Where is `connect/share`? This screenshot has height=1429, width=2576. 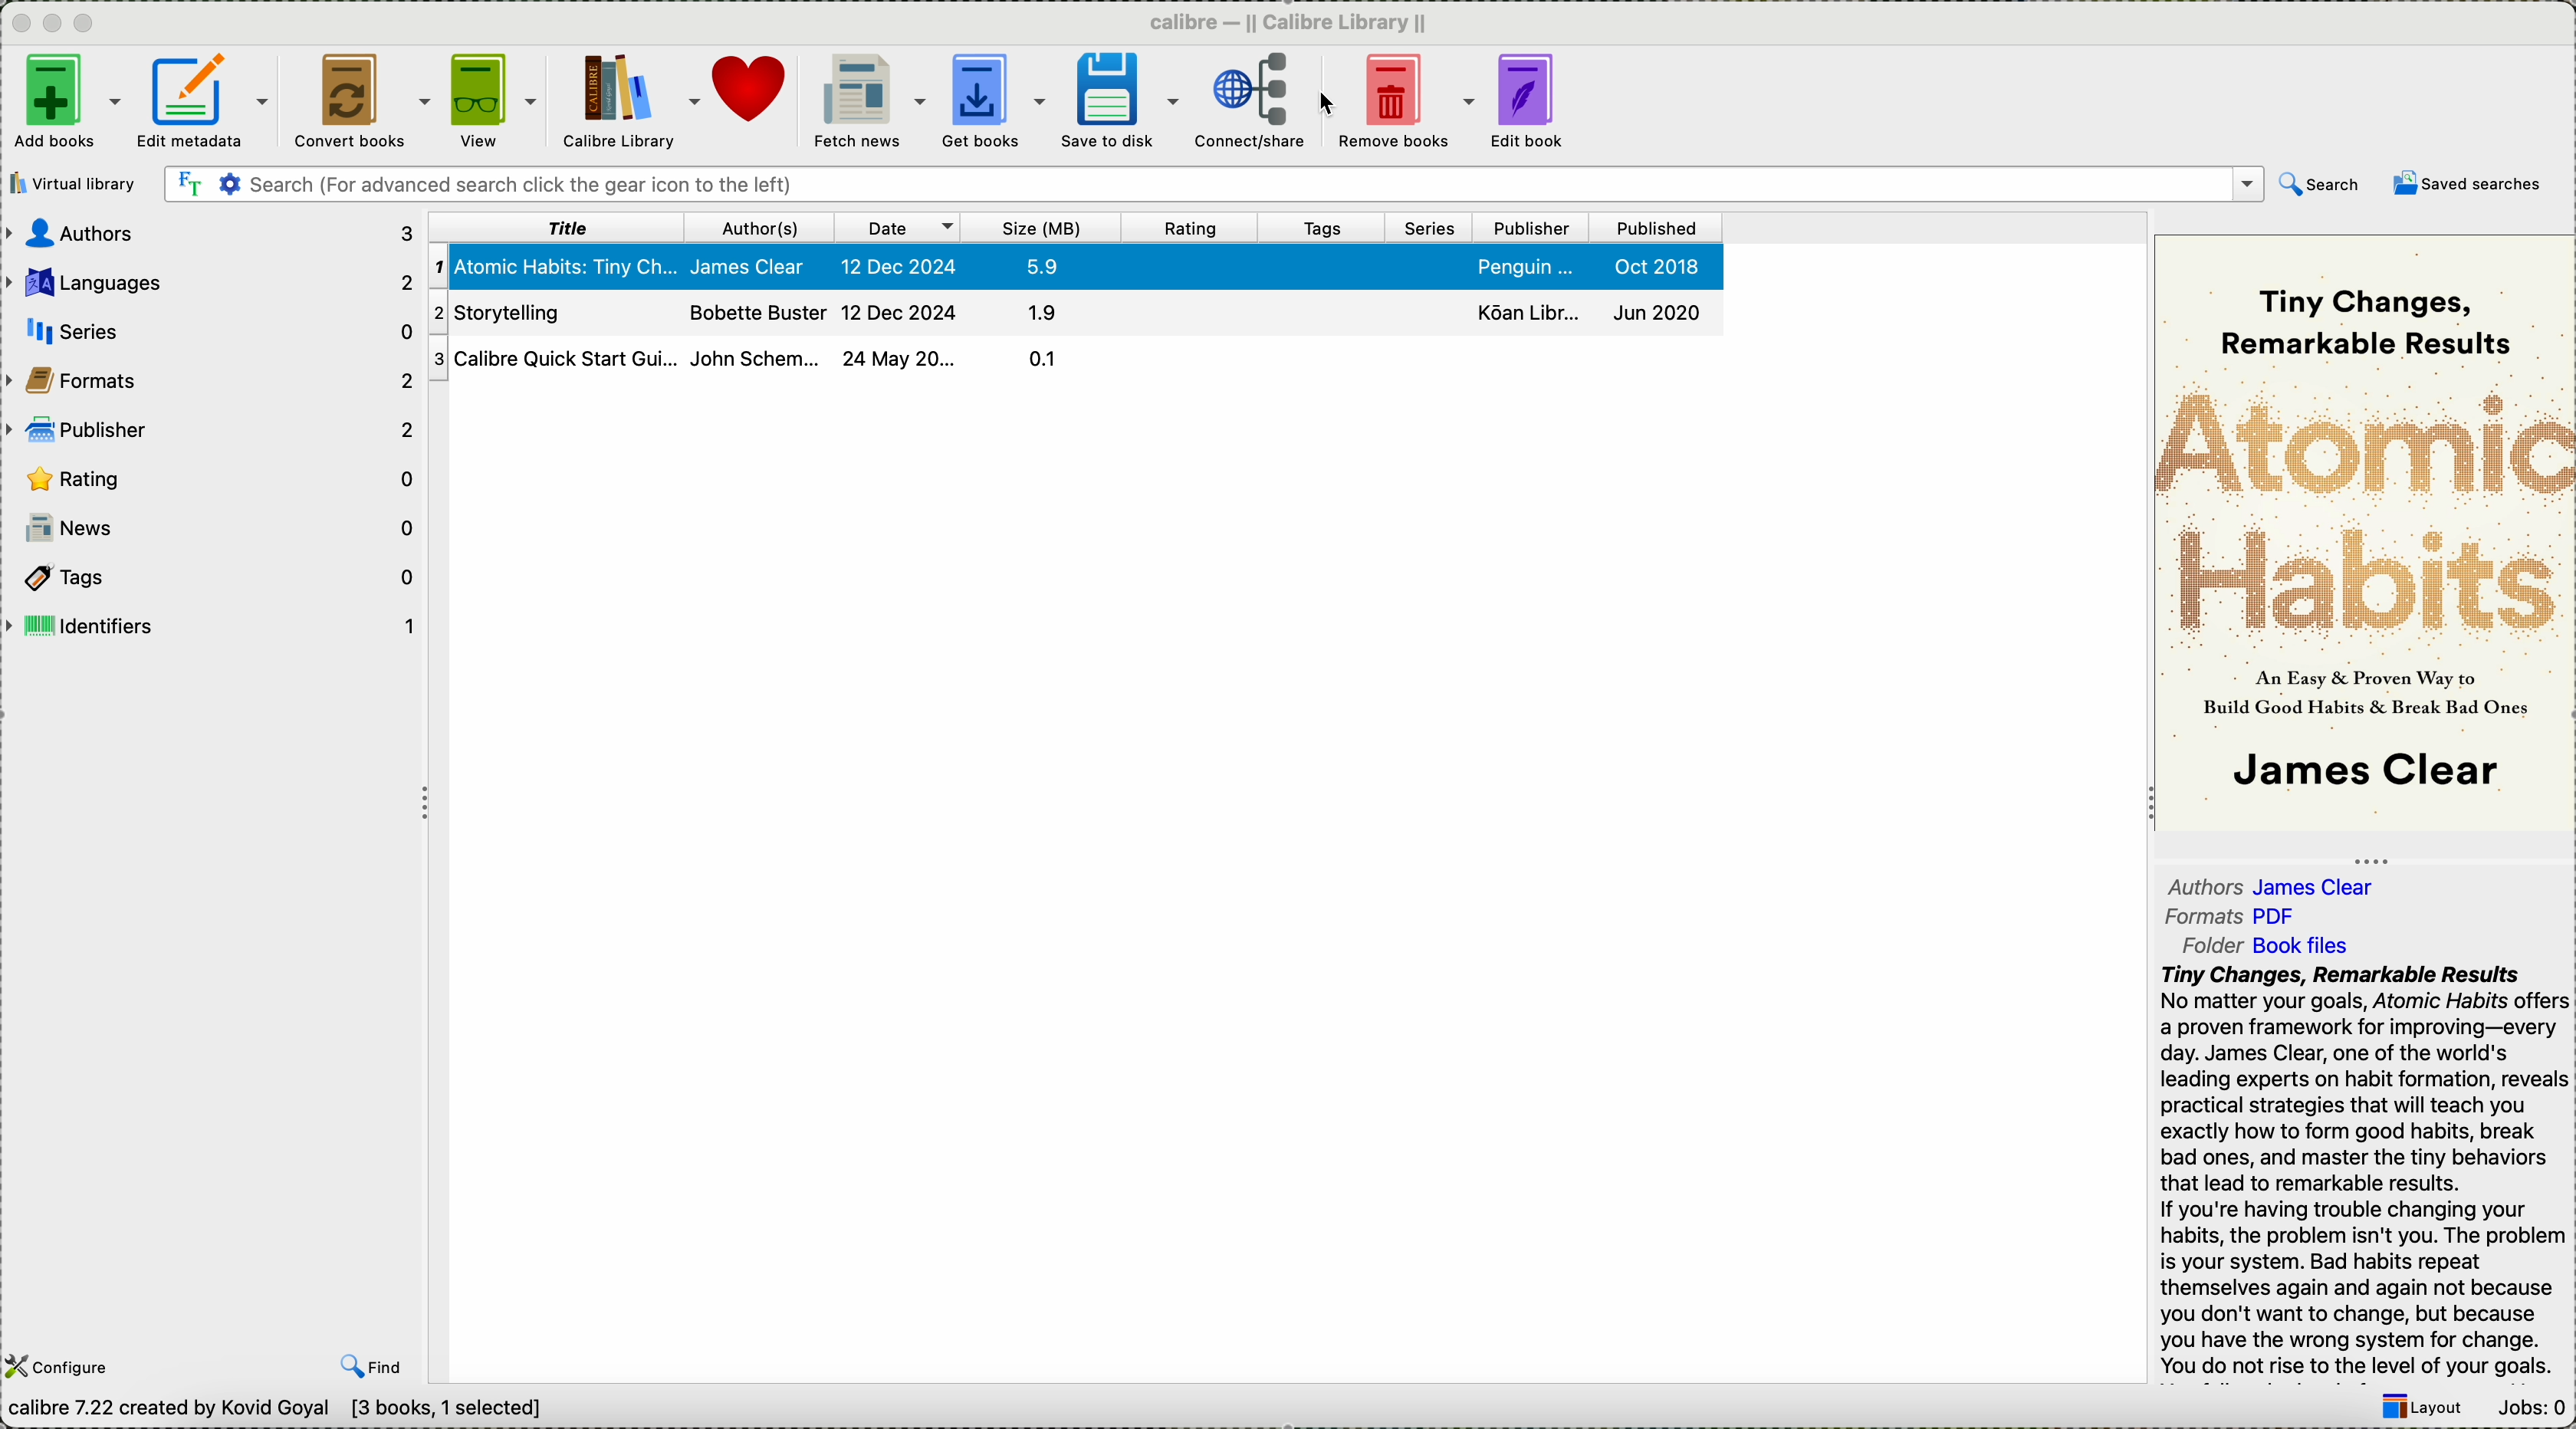 connect/share is located at coordinates (1251, 105).